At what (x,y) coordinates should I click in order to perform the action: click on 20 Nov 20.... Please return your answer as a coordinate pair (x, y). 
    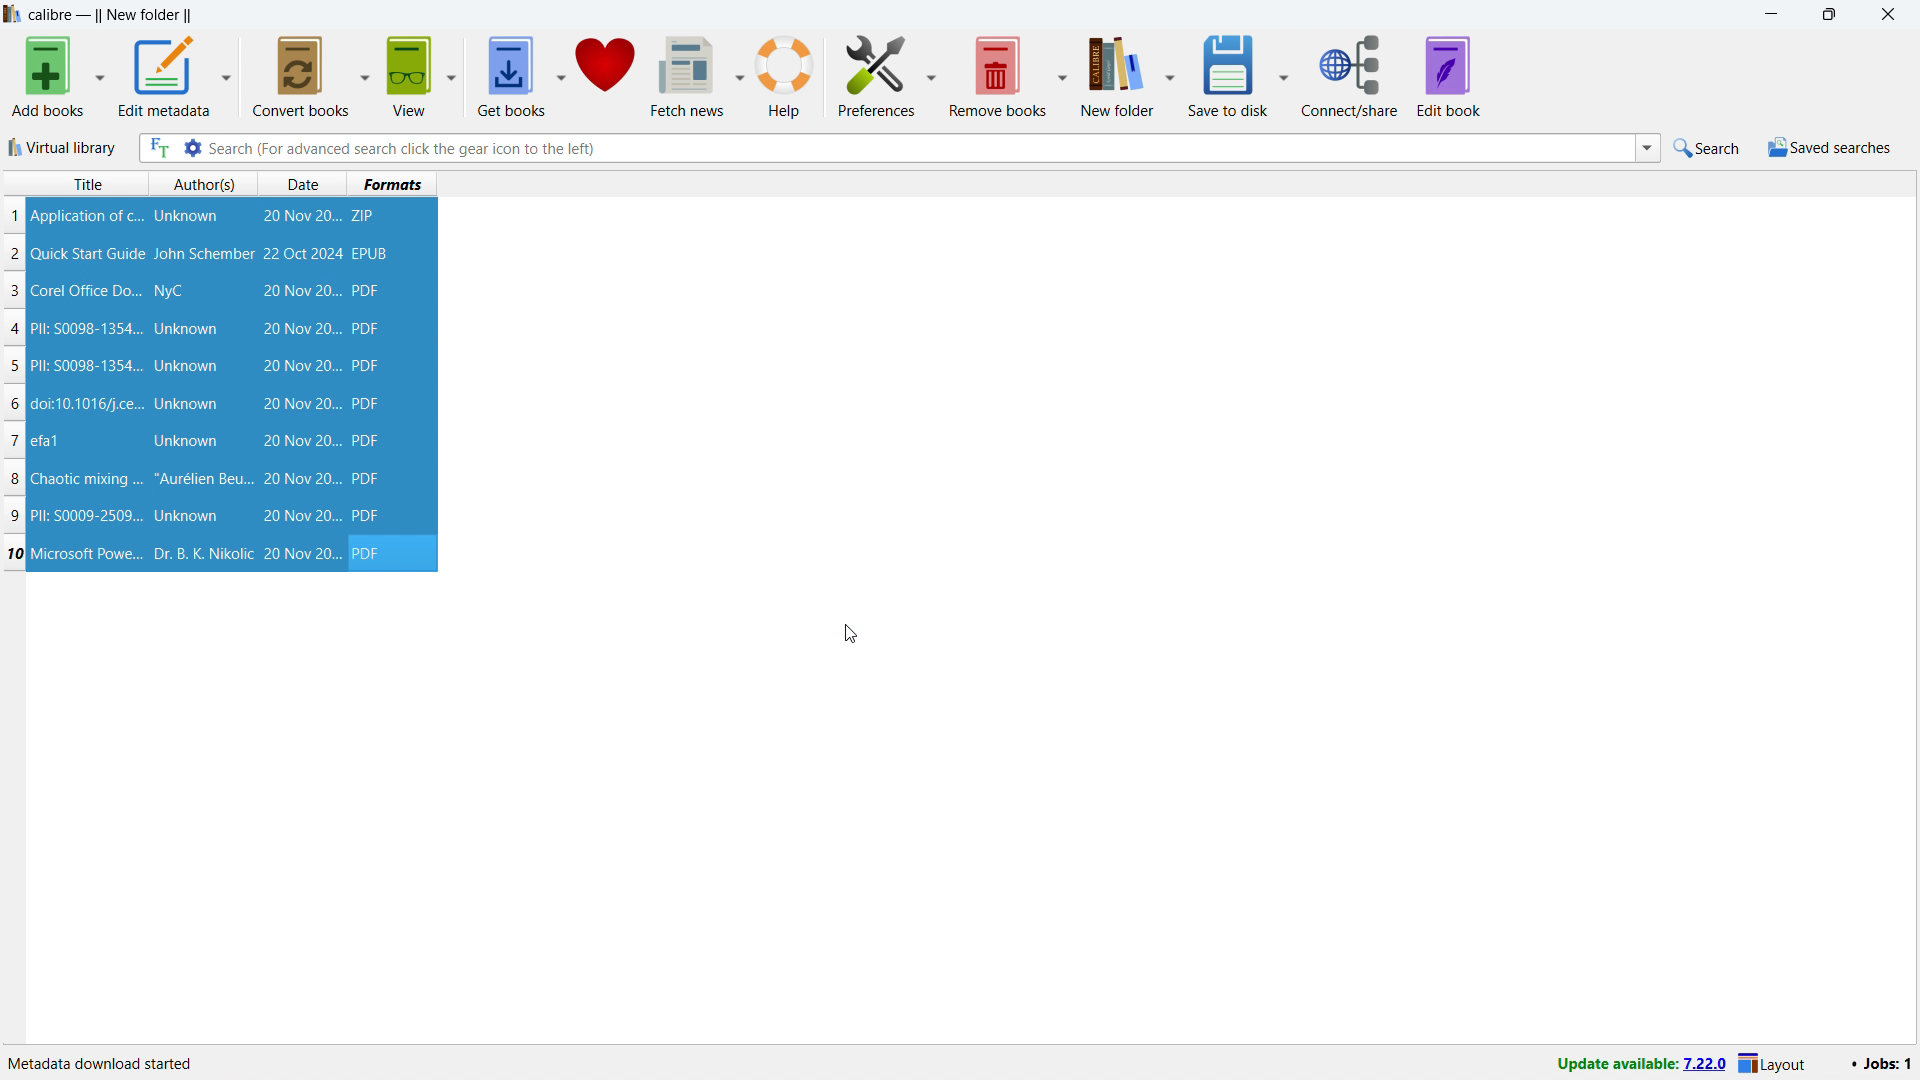
    Looking at the image, I should click on (300, 516).